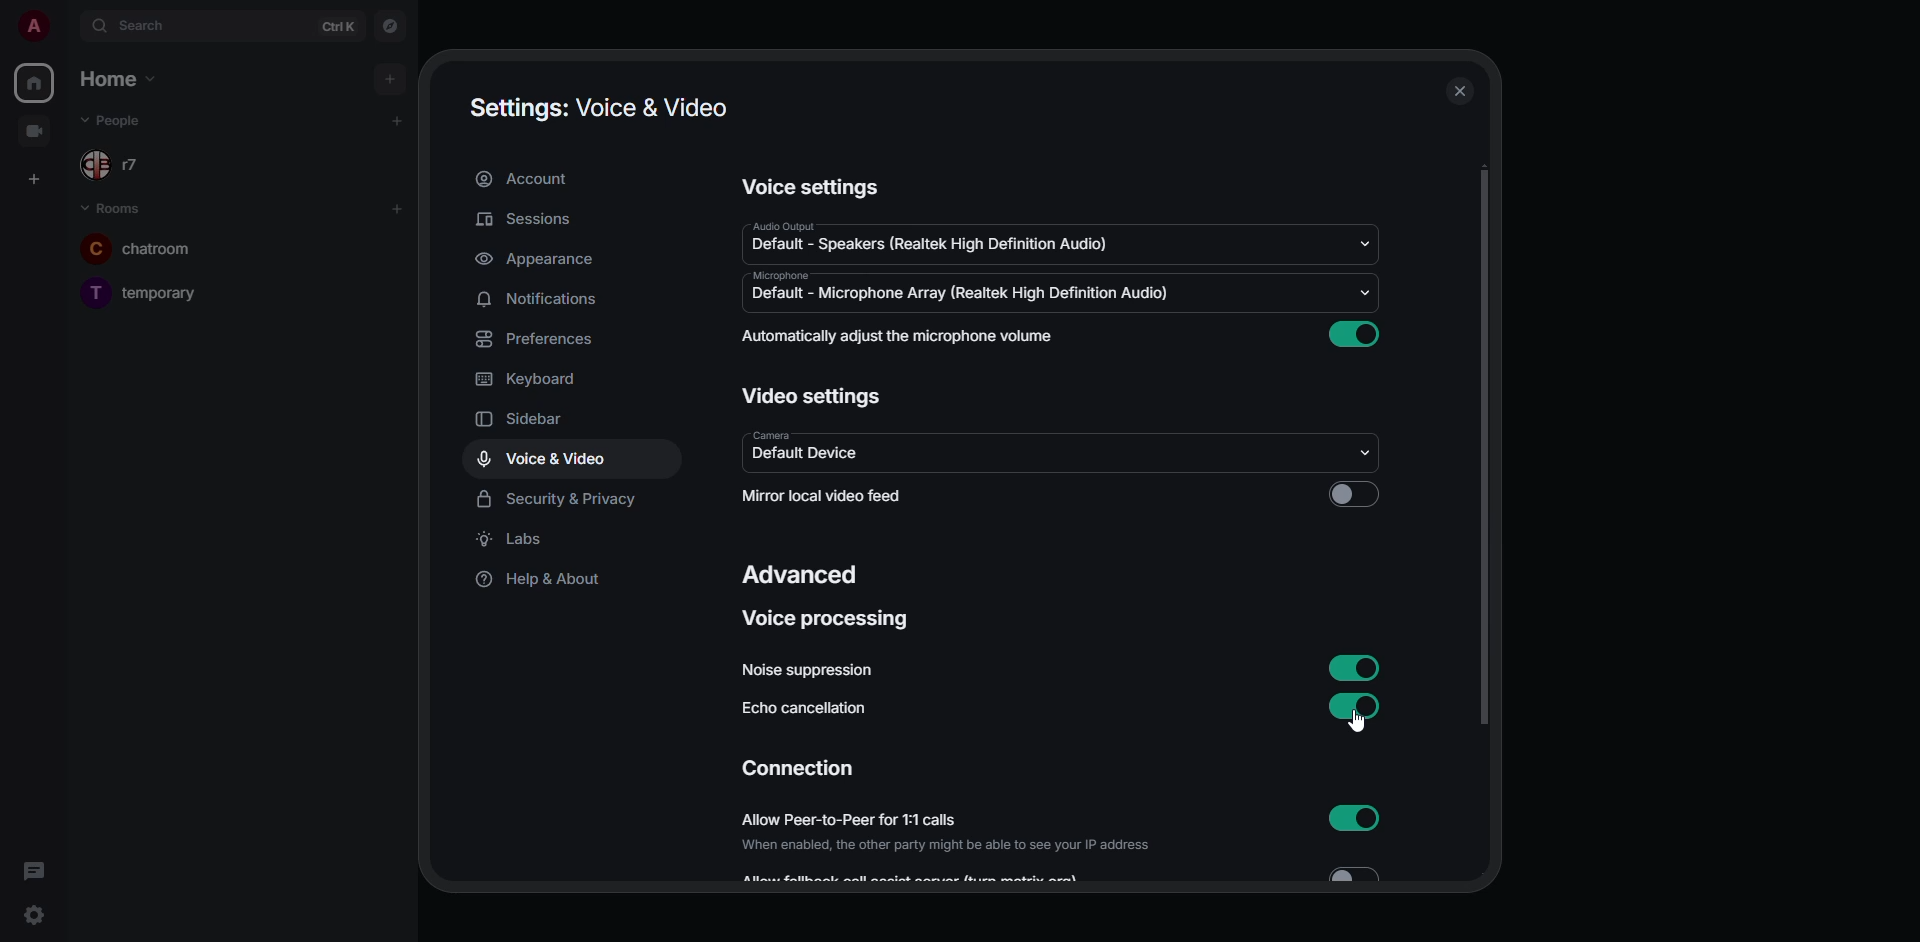 Image resolution: width=1920 pixels, height=942 pixels. What do you see at coordinates (948, 832) in the screenshot?
I see `allow peer-to-peer for 1:1 calls` at bounding box center [948, 832].